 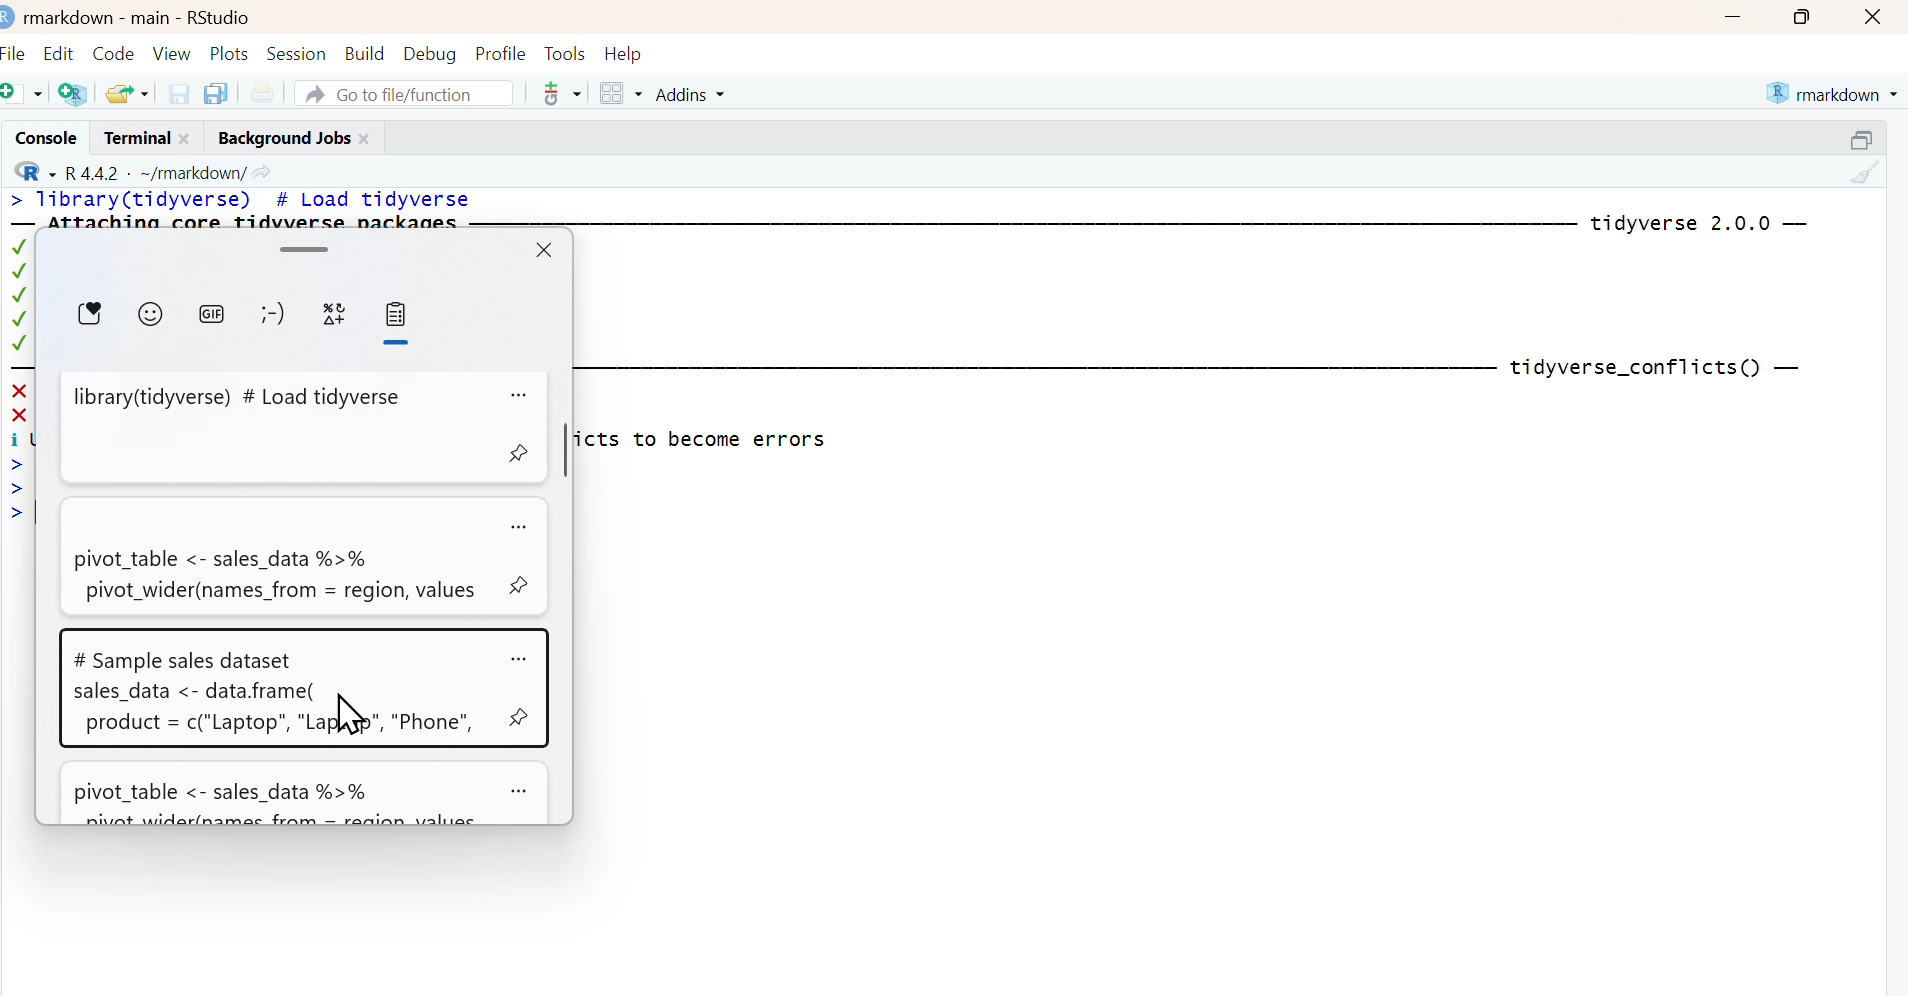 I want to click on Edit, so click(x=60, y=49).